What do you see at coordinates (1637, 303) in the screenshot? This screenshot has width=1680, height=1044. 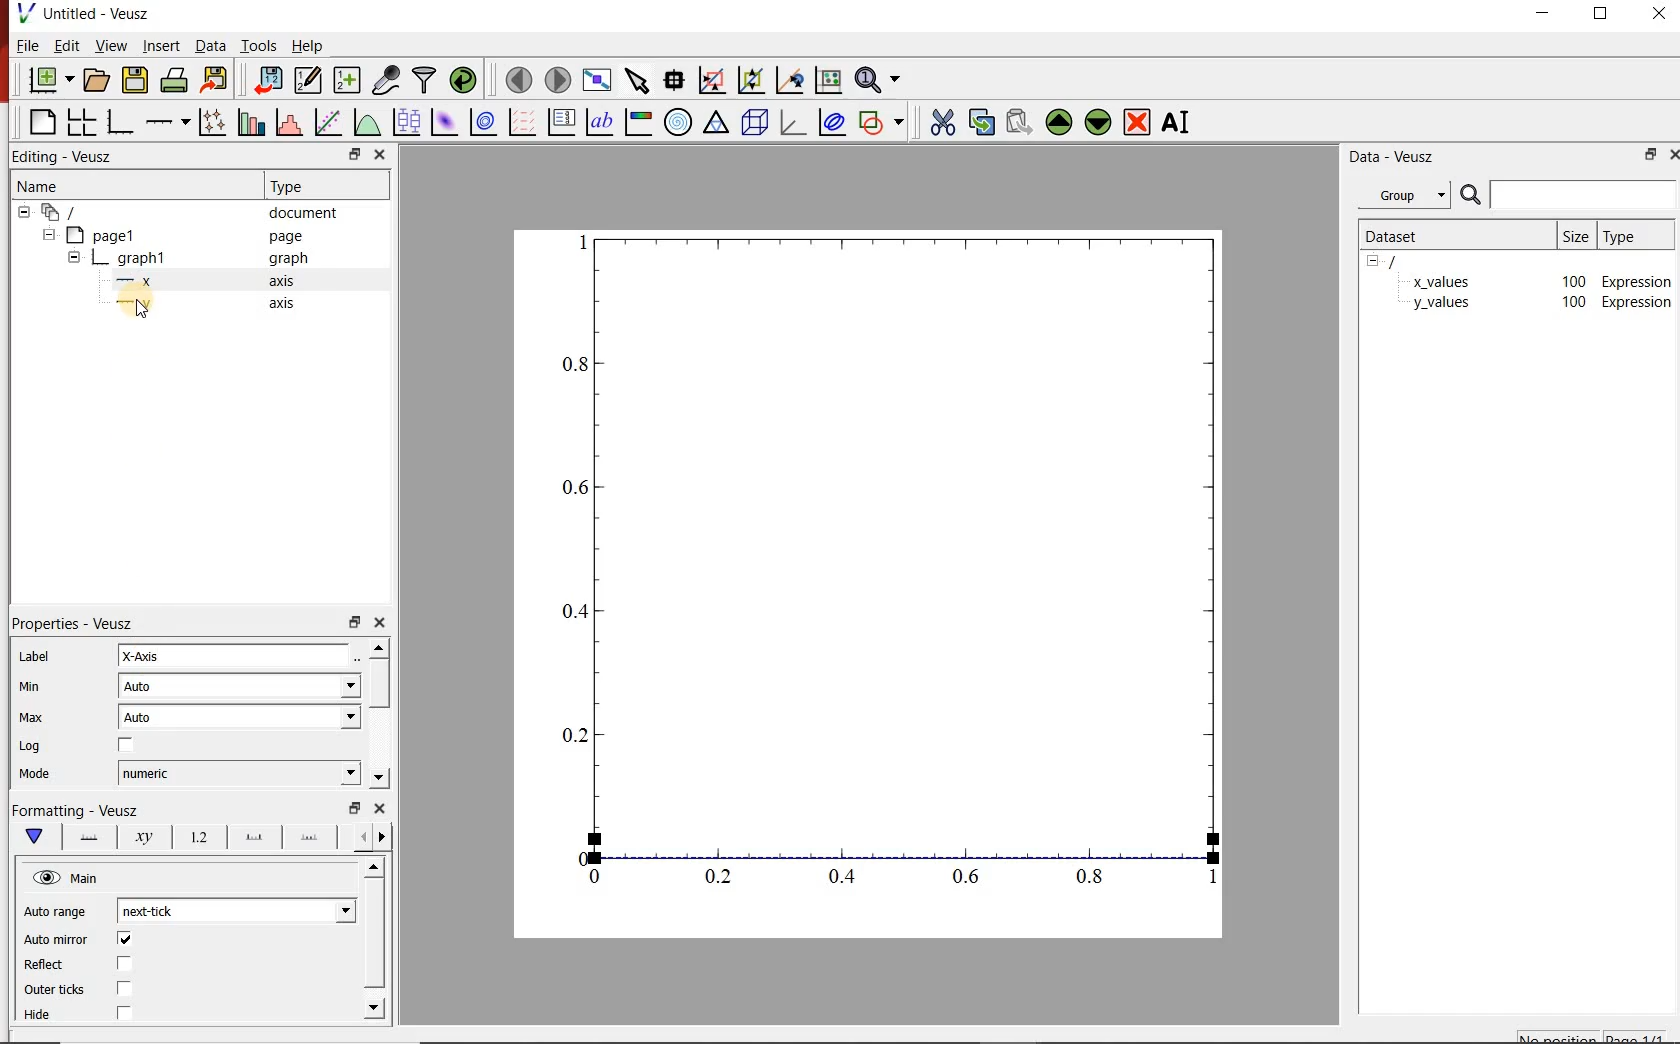 I see `Expression` at bounding box center [1637, 303].